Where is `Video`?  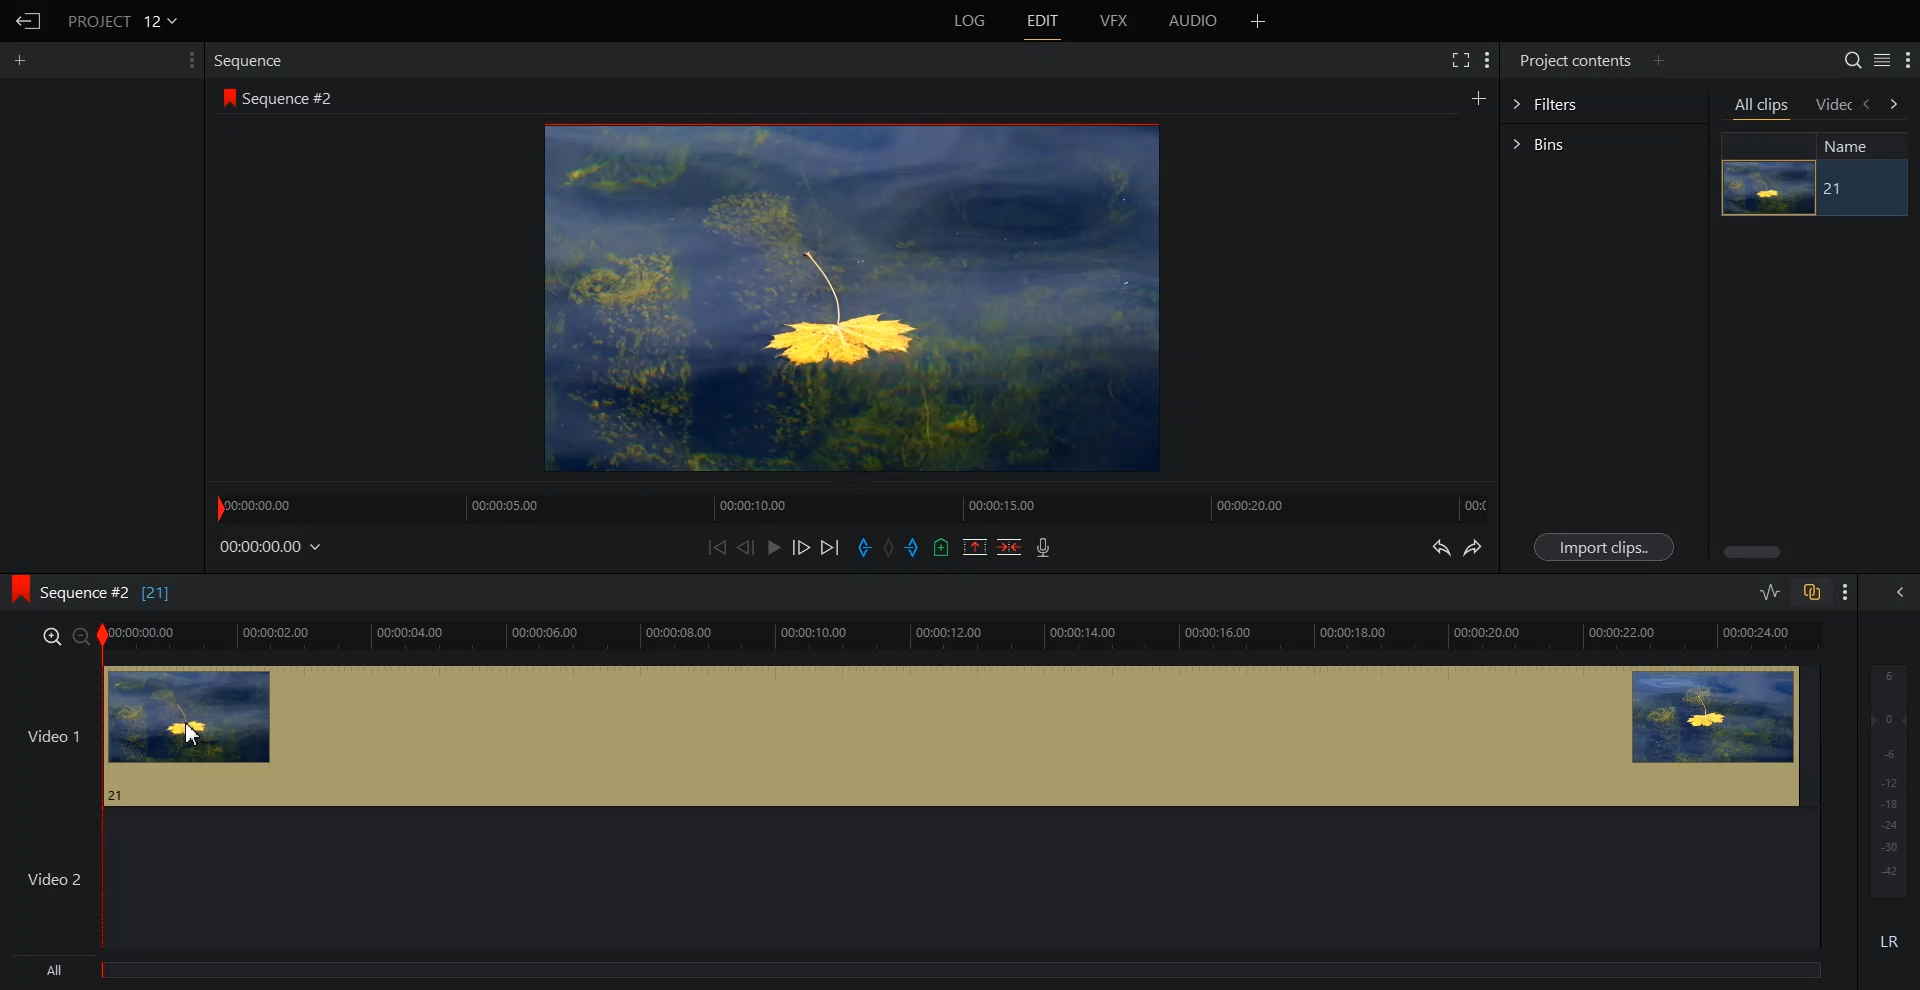 Video is located at coordinates (1834, 106).